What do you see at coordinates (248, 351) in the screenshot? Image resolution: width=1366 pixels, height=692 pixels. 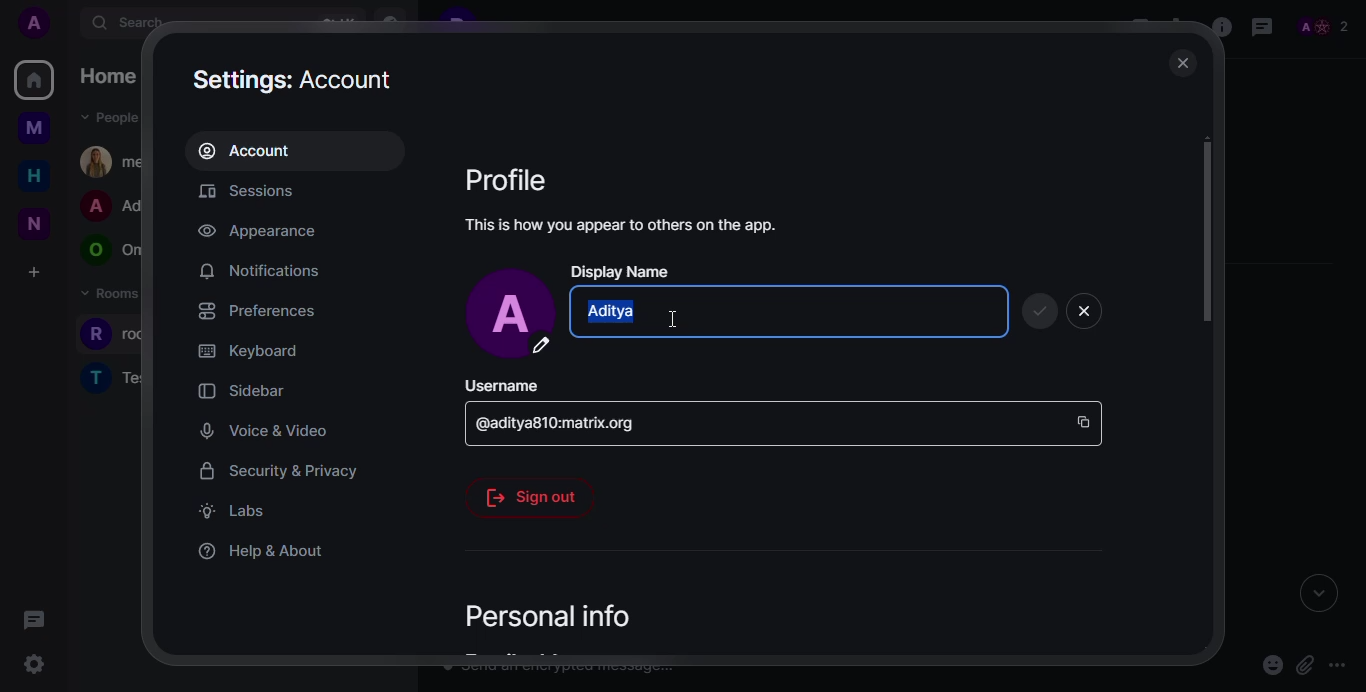 I see `keyboard` at bounding box center [248, 351].